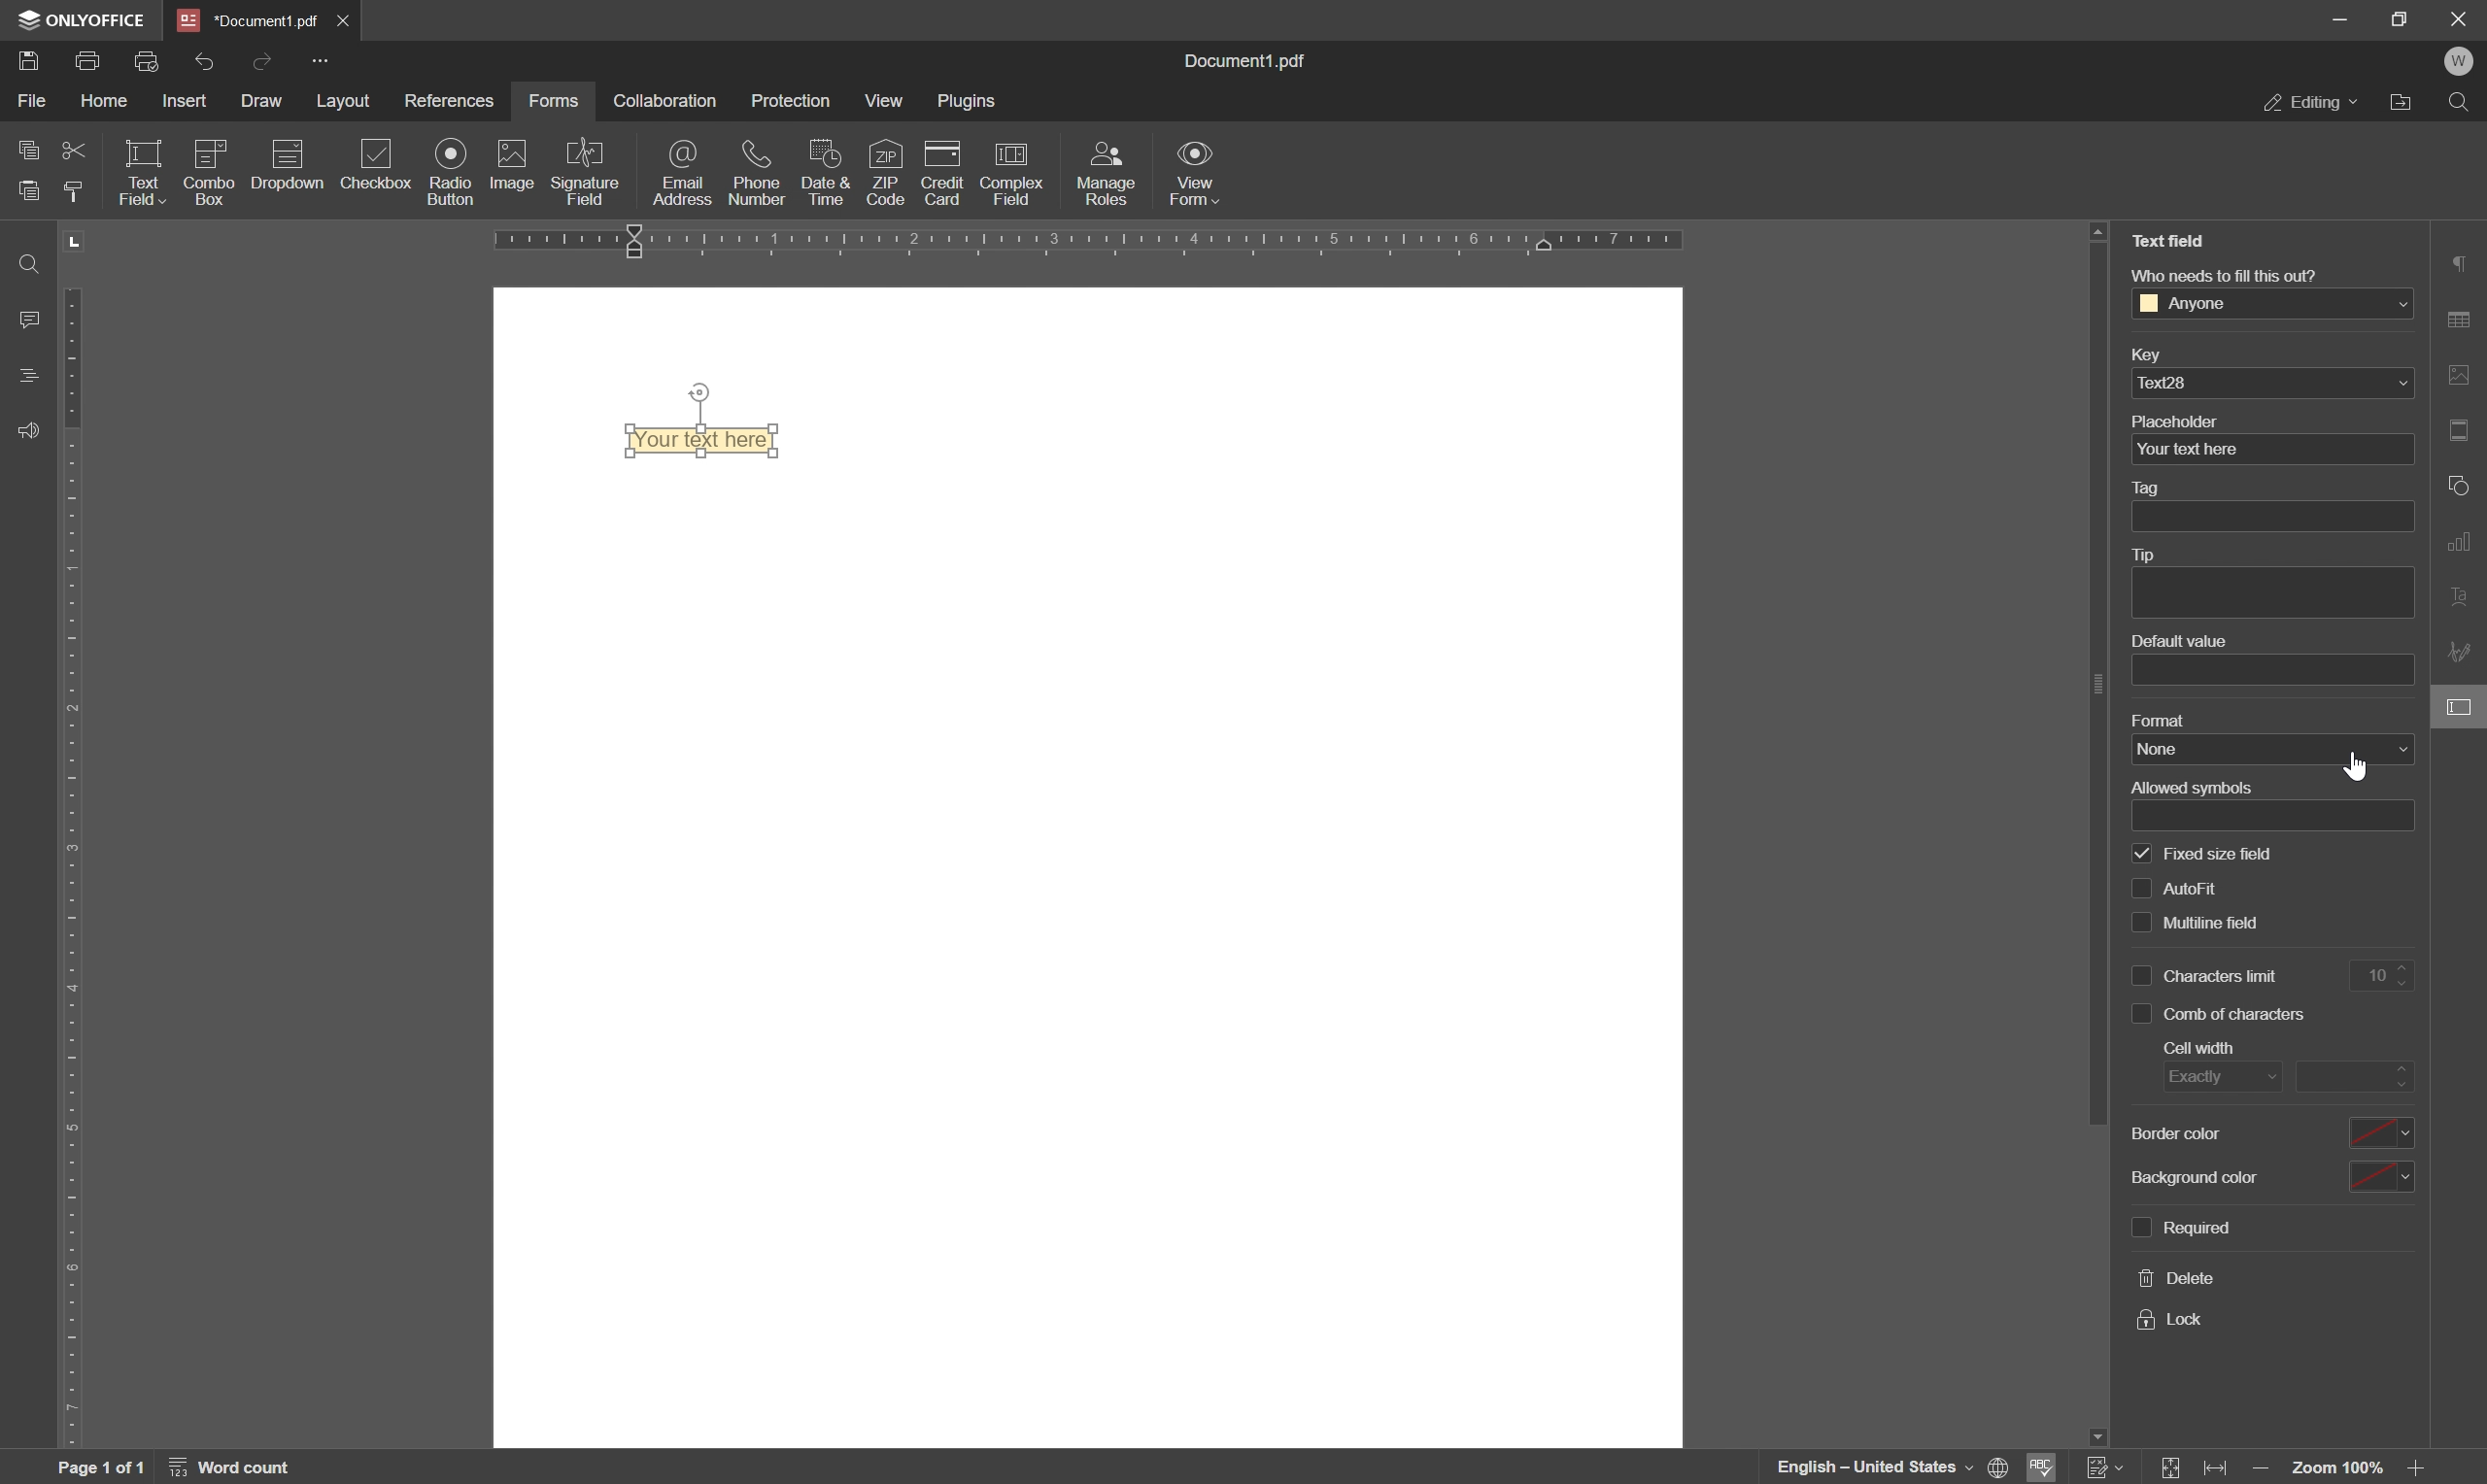 The image size is (2487, 1484). Describe the element at coordinates (231, 1468) in the screenshot. I see `word count` at that location.